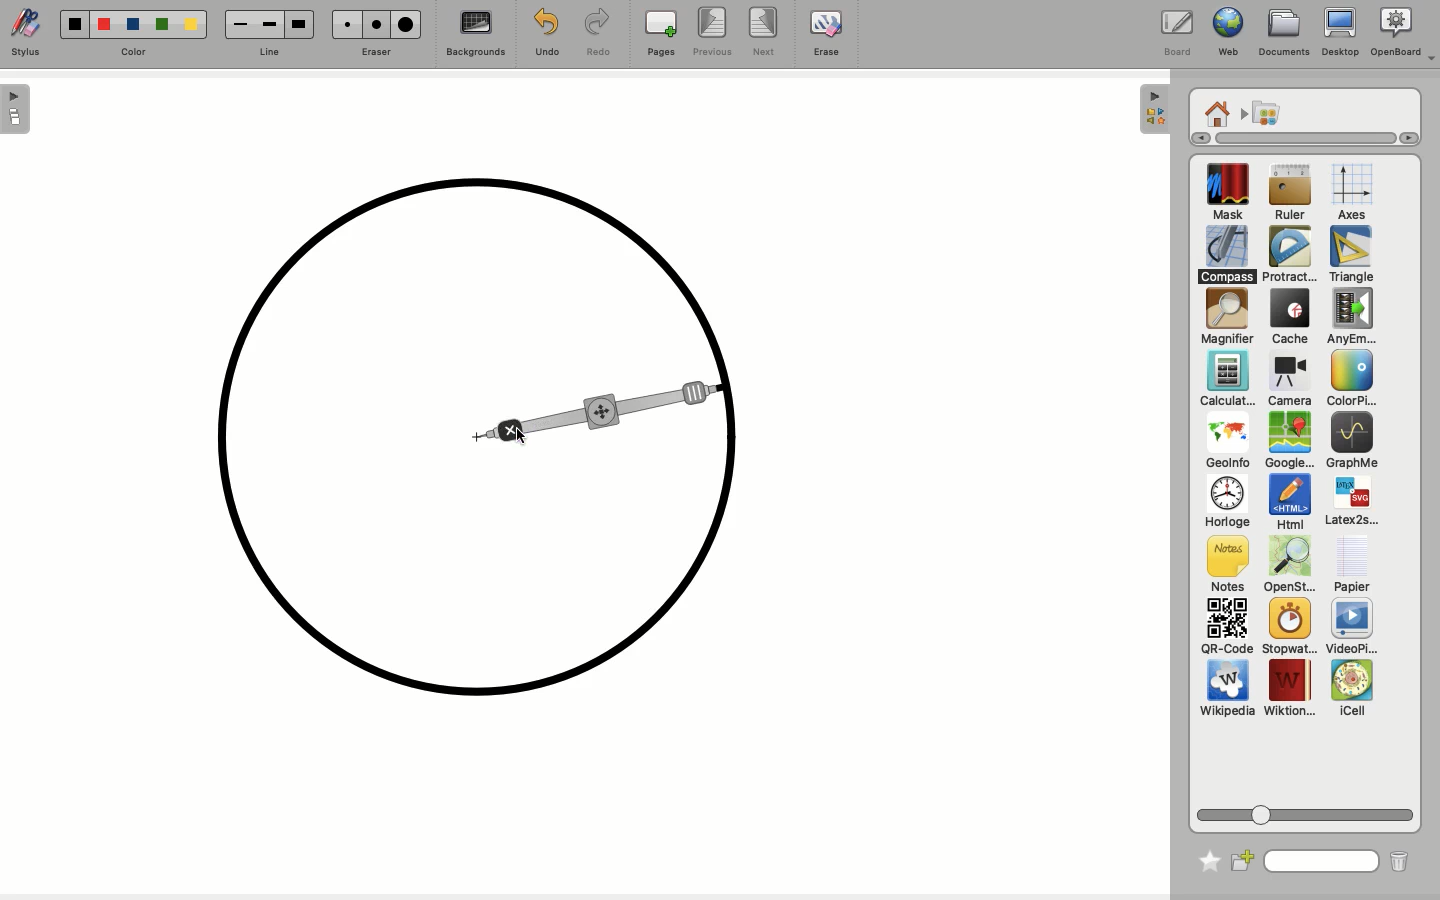 This screenshot has width=1440, height=900. What do you see at coordinates (544, 32) in the screenshot?
I see `Undo` at bounding box center [544, 32].